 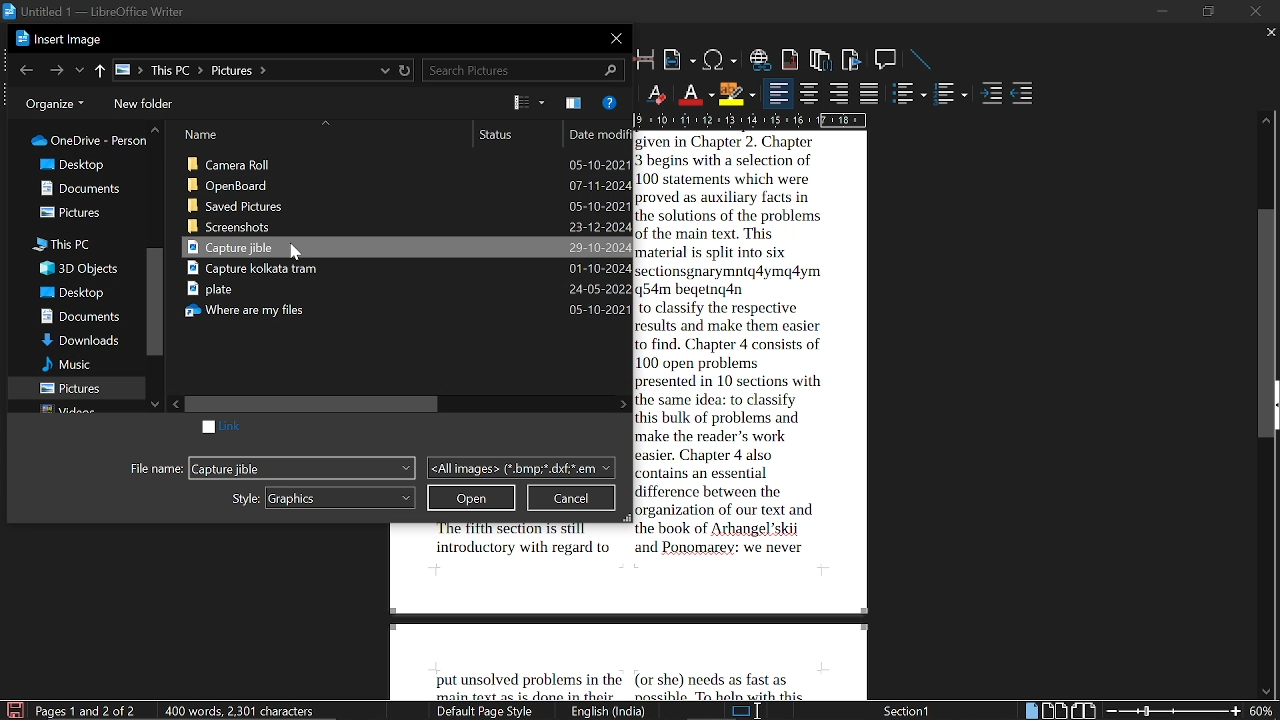 What do you see at coordinates (743, 711) in the screenshot?
I see `standard selection` at bounding box center [743, 711].